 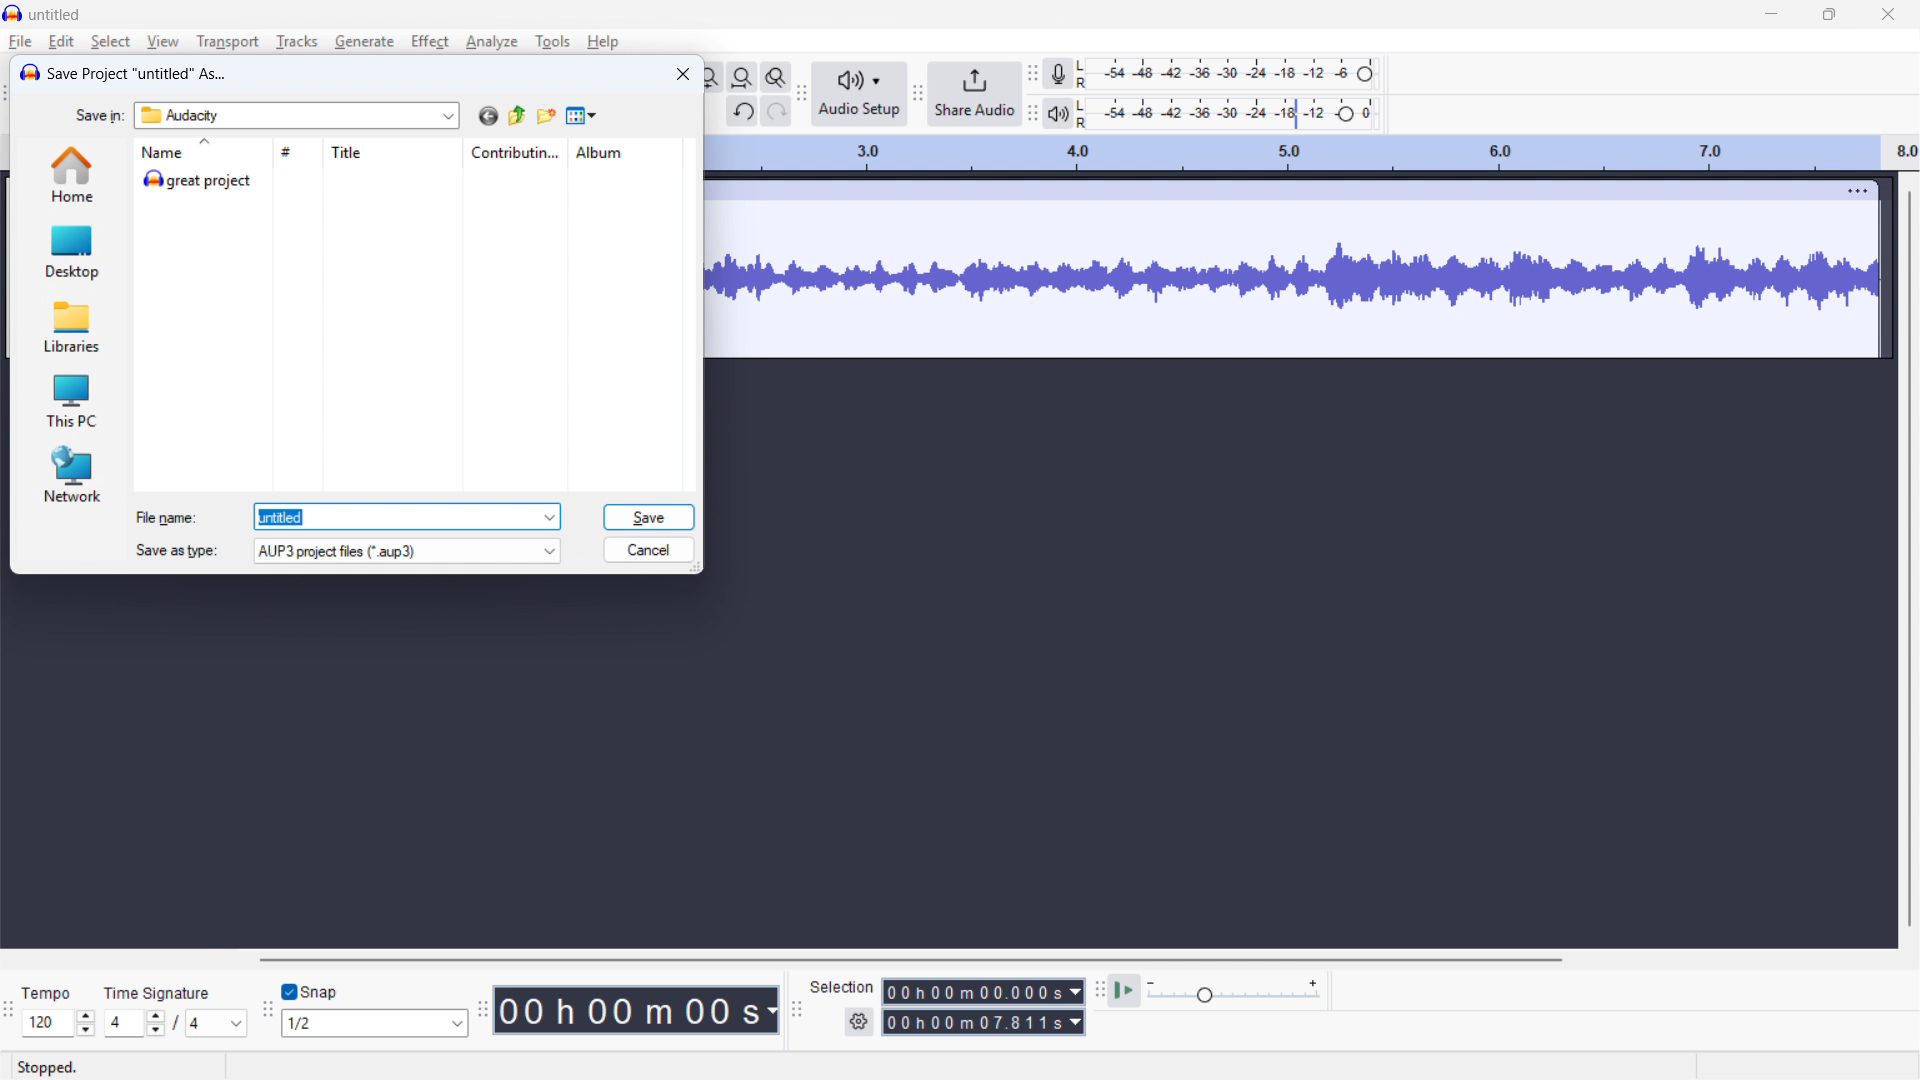 I want to click on Selection start time, so click(x=983, y=992).